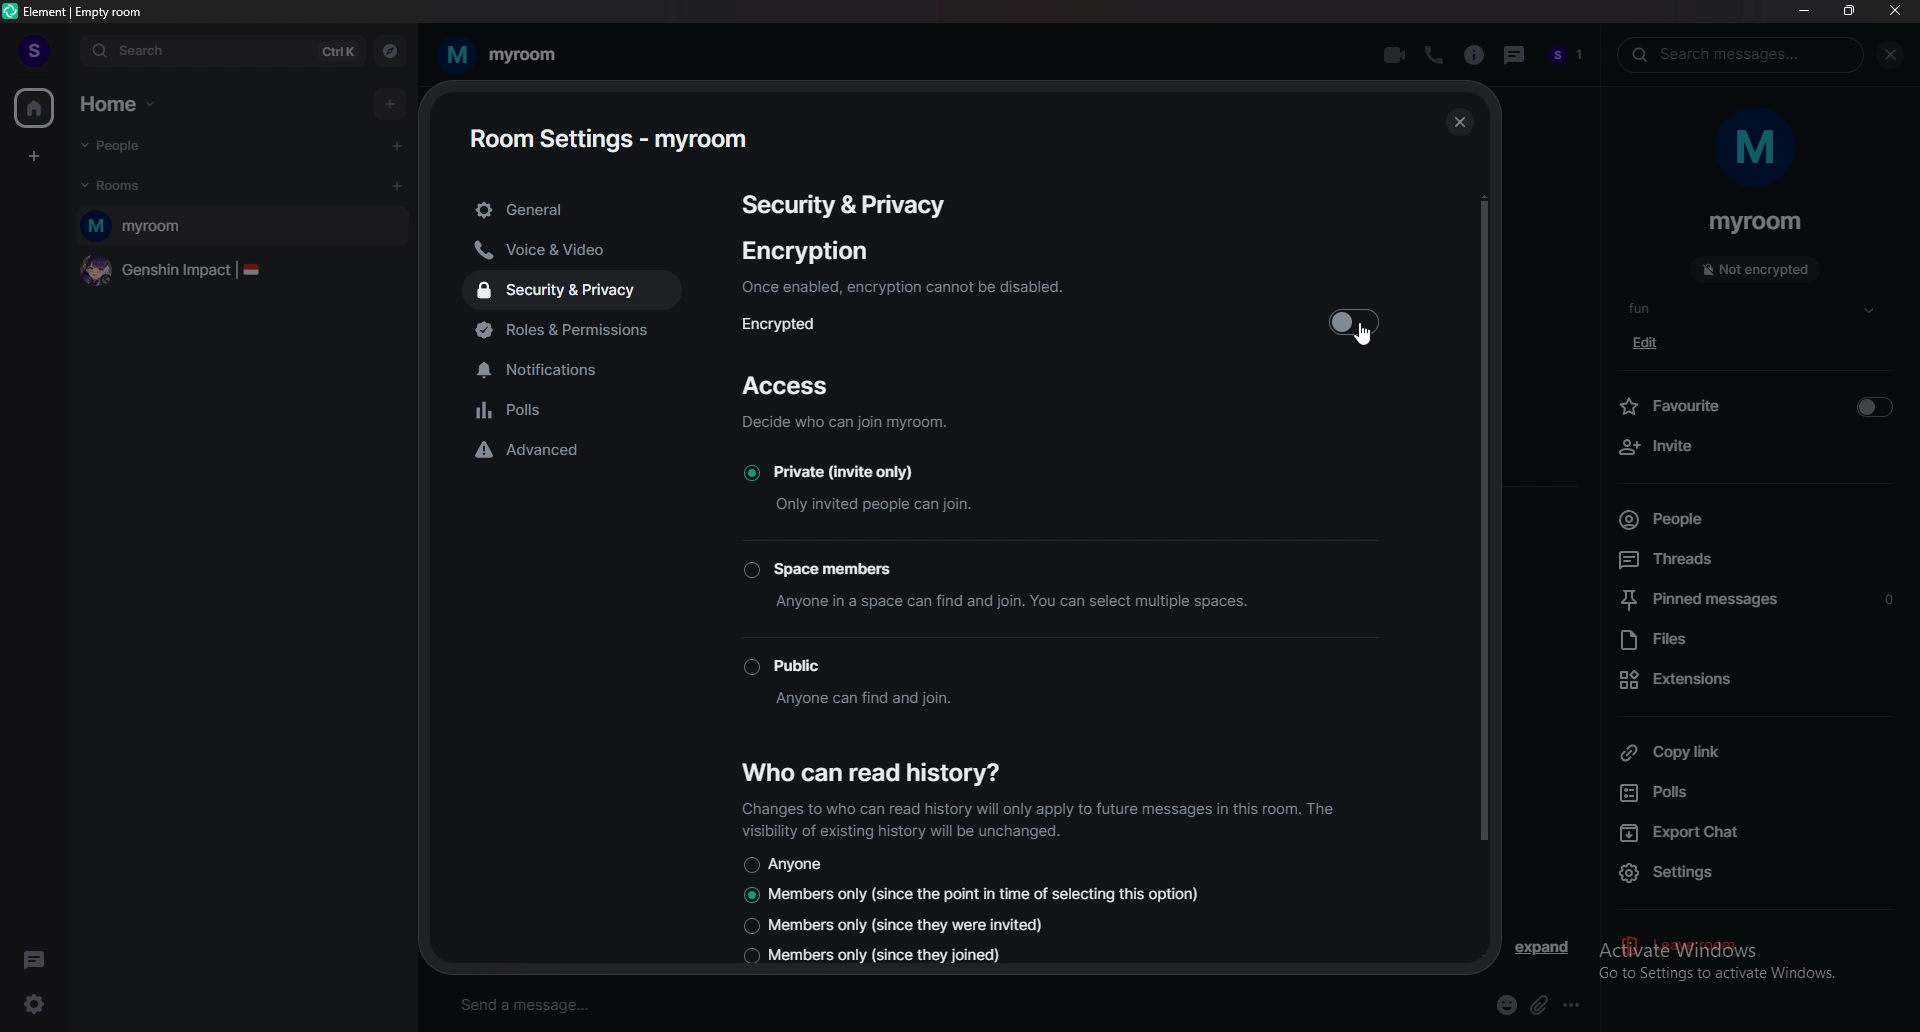 Image resolution: width=1920 pixels, height=1032 pixels. What do you see at coordinates (1651, 342) in the screenshot?
I see `edit` at bounding box center [1651, 342].